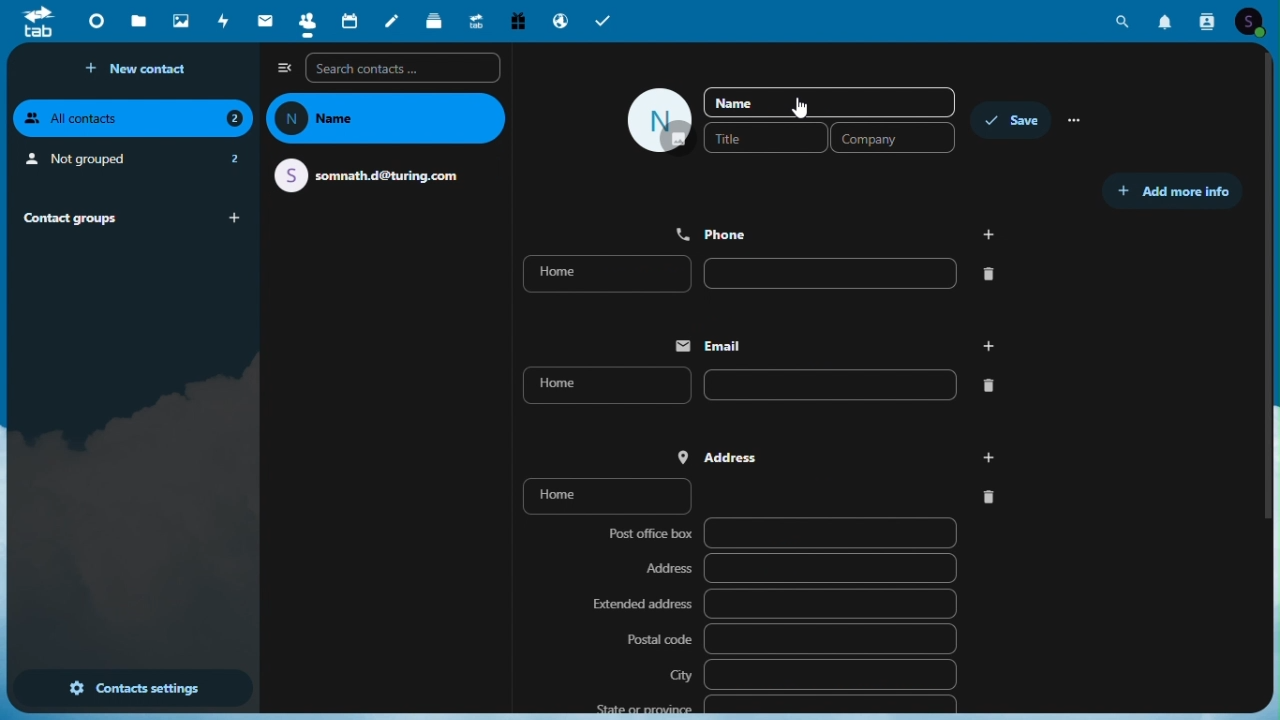 The image size is (1280, 720). What do you see at coordinates (764, 494) in the screenshot?
I see `home` at bounding box center [764, 494].